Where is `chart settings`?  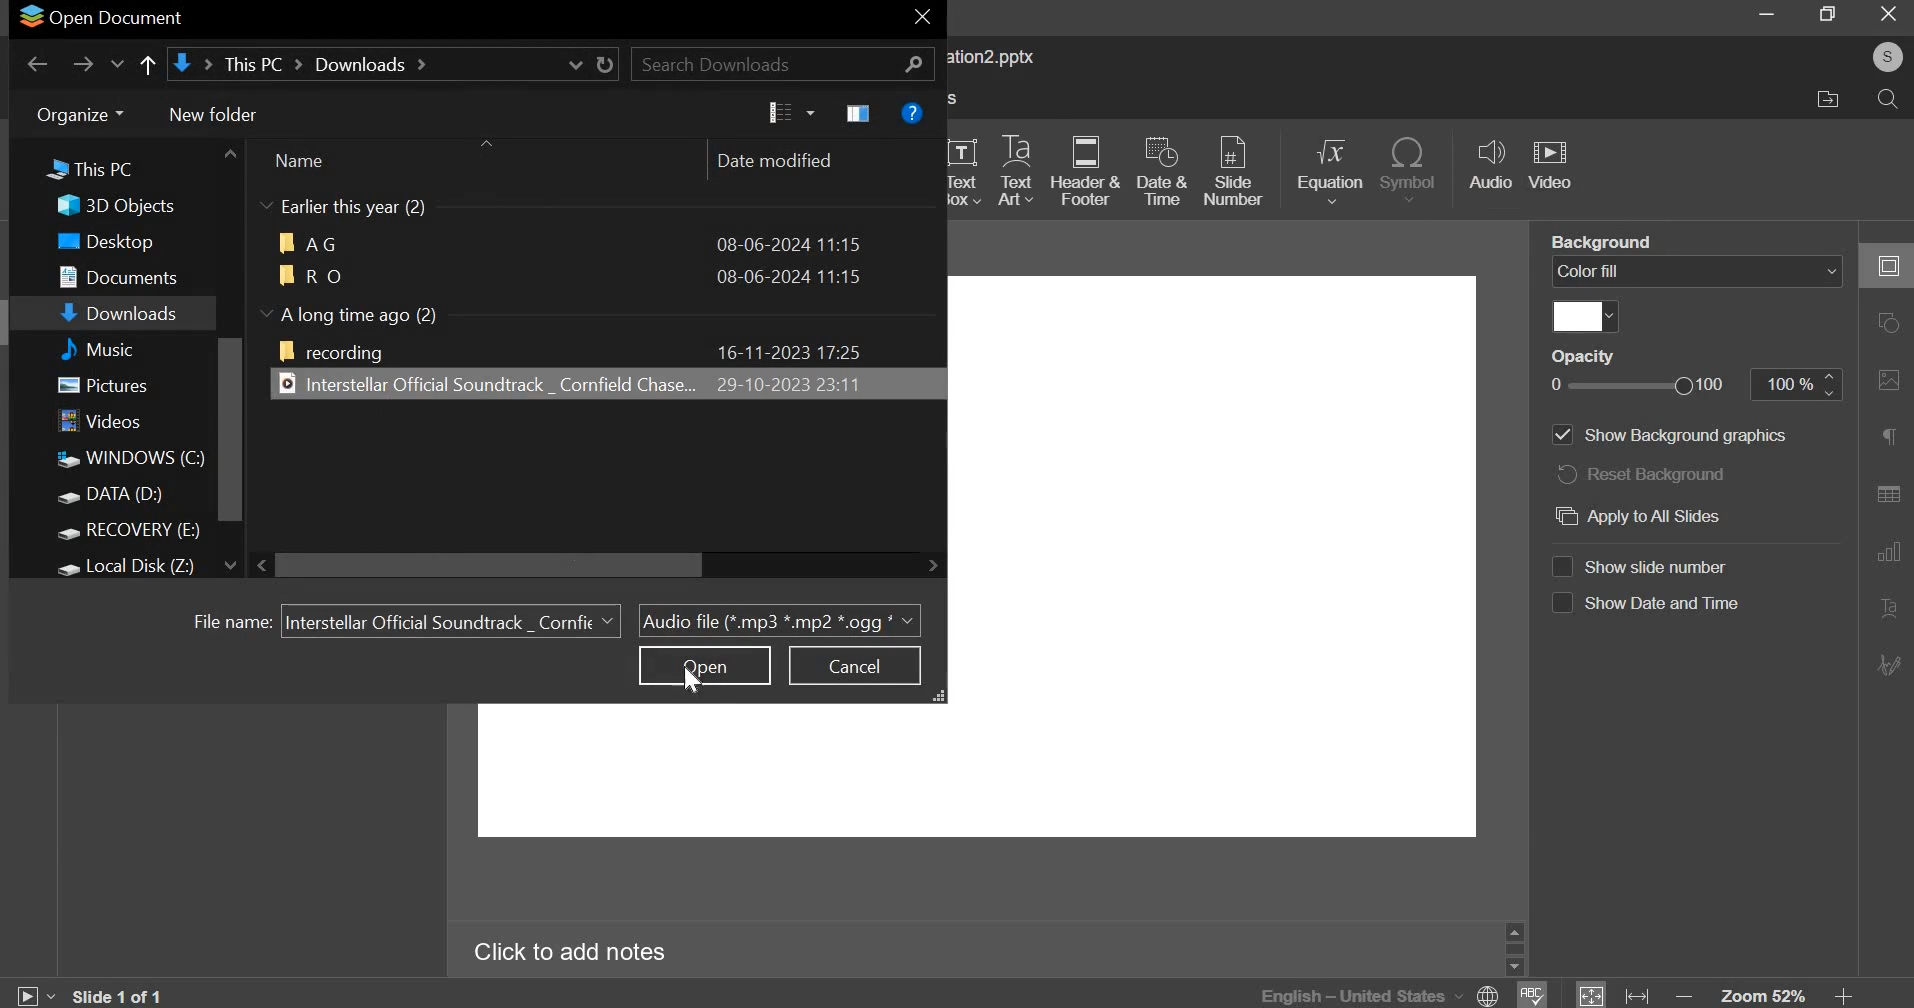 chart settings is located at coordinates (1888, 552).